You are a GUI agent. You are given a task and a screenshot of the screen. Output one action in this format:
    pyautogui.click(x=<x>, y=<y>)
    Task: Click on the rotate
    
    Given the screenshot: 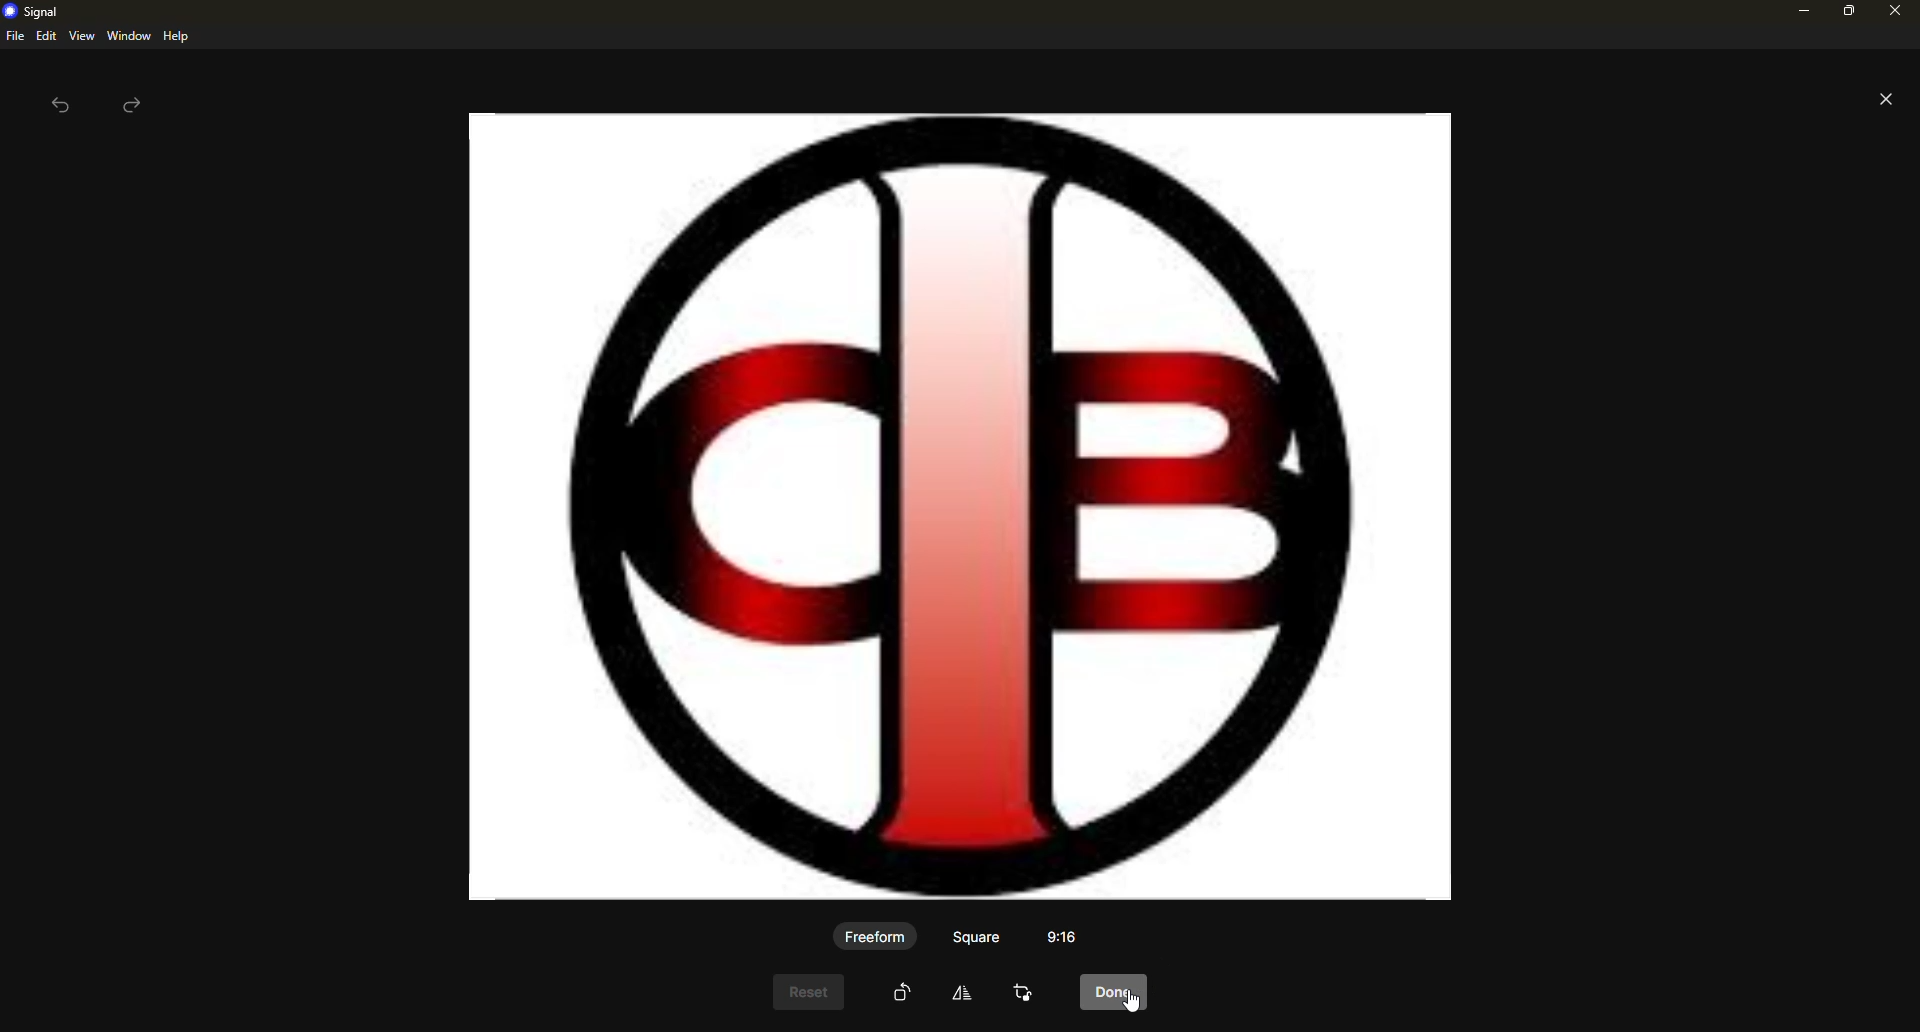 What is the action you would take?
    pyautogui.click(x=901, y=992)
    